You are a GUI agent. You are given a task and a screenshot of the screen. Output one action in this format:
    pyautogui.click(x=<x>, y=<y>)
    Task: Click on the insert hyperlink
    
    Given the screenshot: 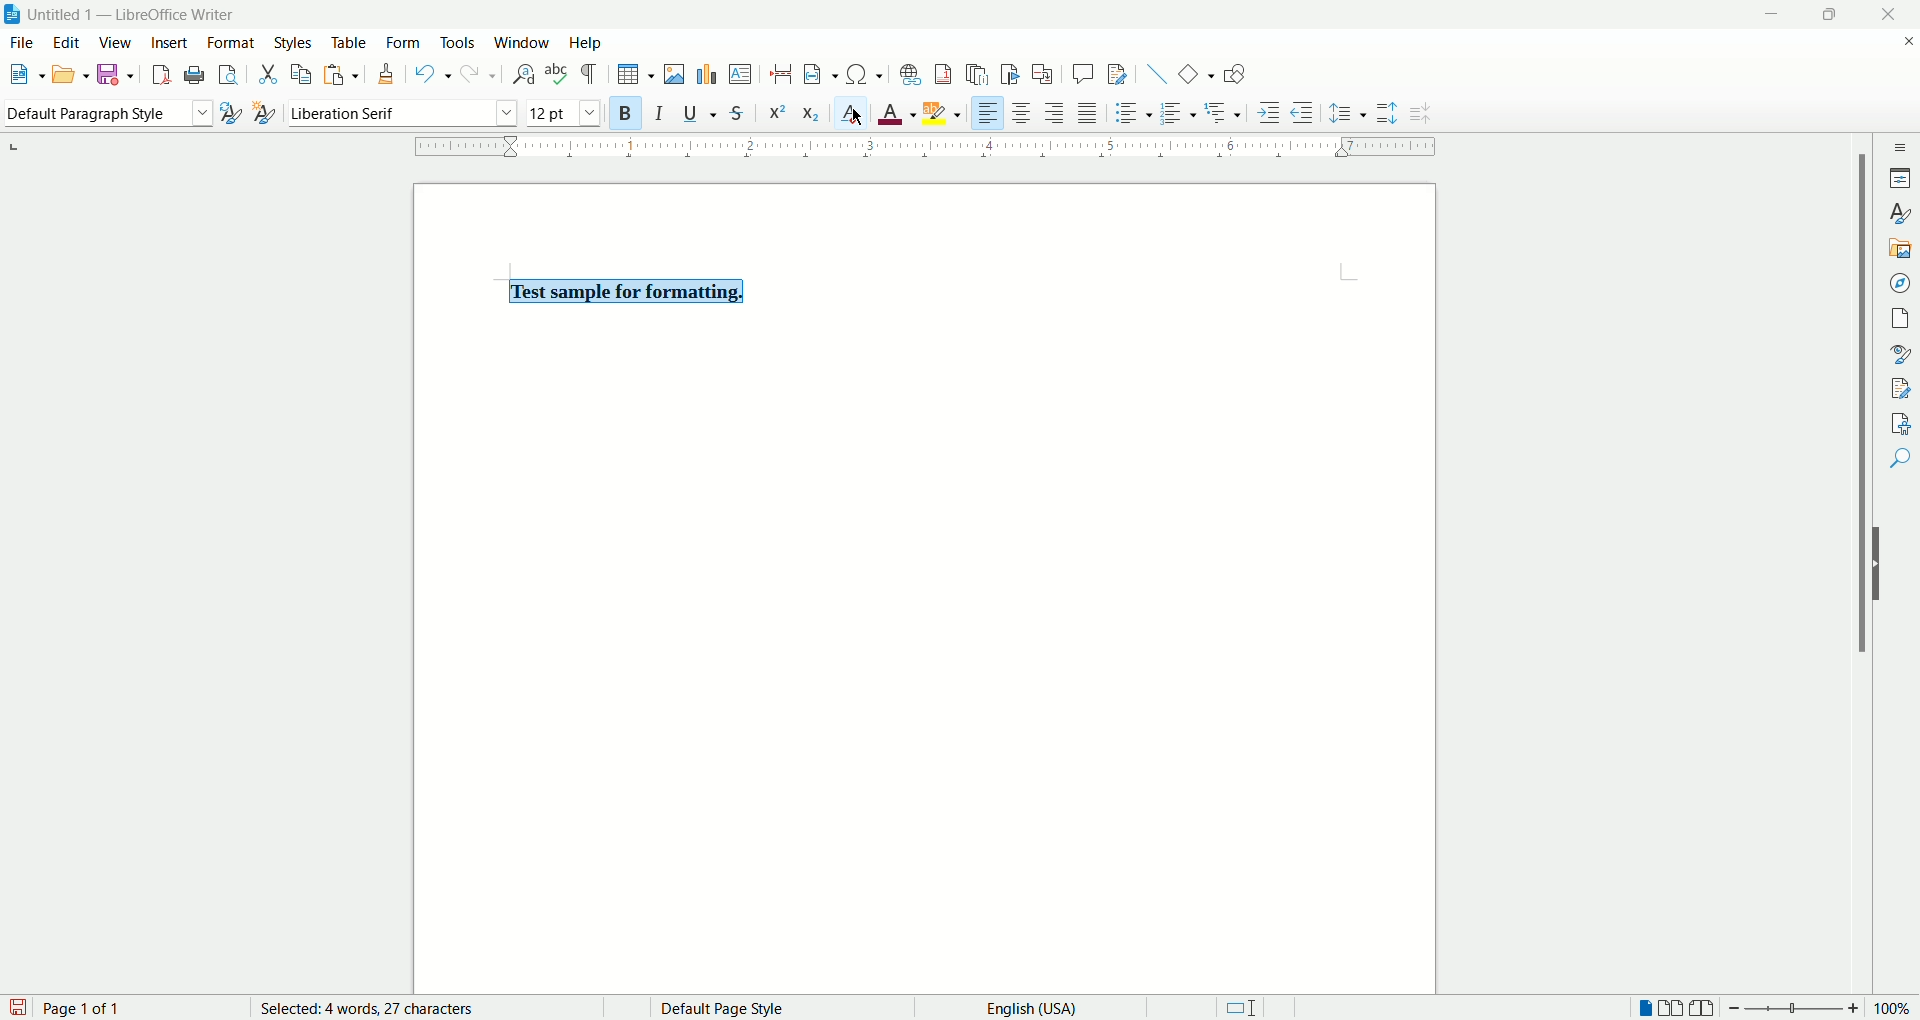 What is the action you would take?
    pyautogui.click(x=908, y=73)
    